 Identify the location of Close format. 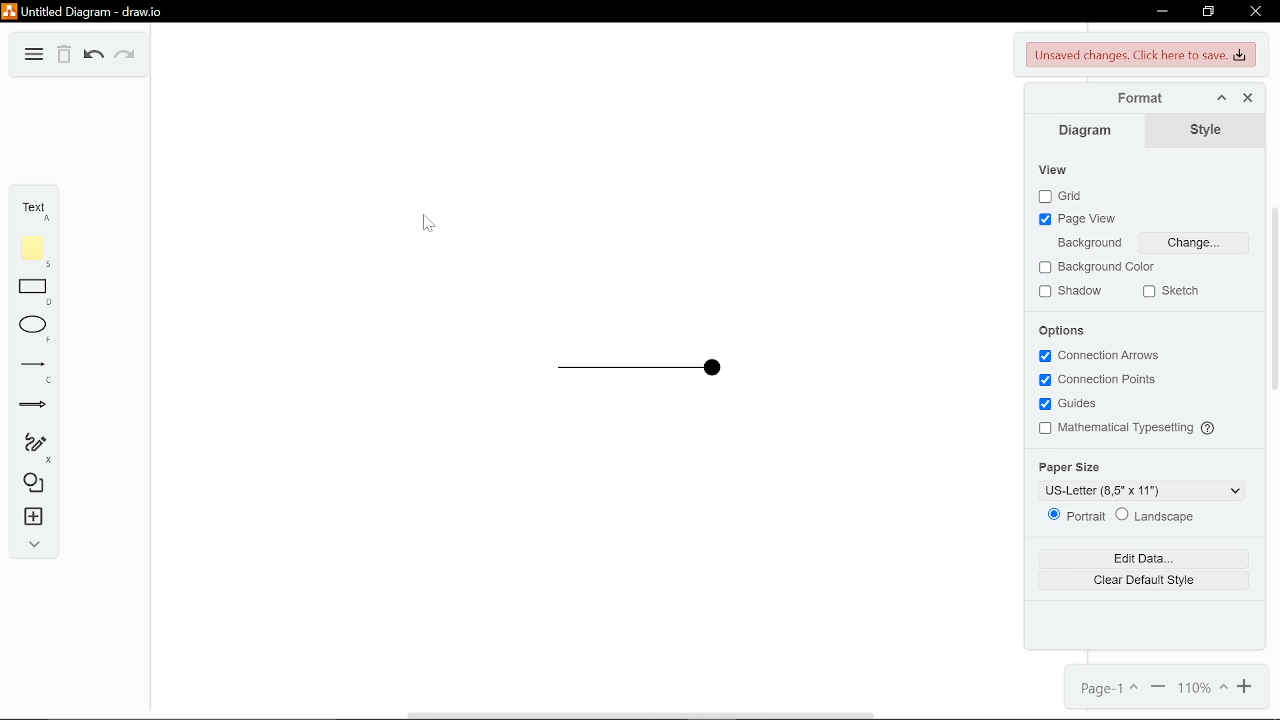
(1248, 98).